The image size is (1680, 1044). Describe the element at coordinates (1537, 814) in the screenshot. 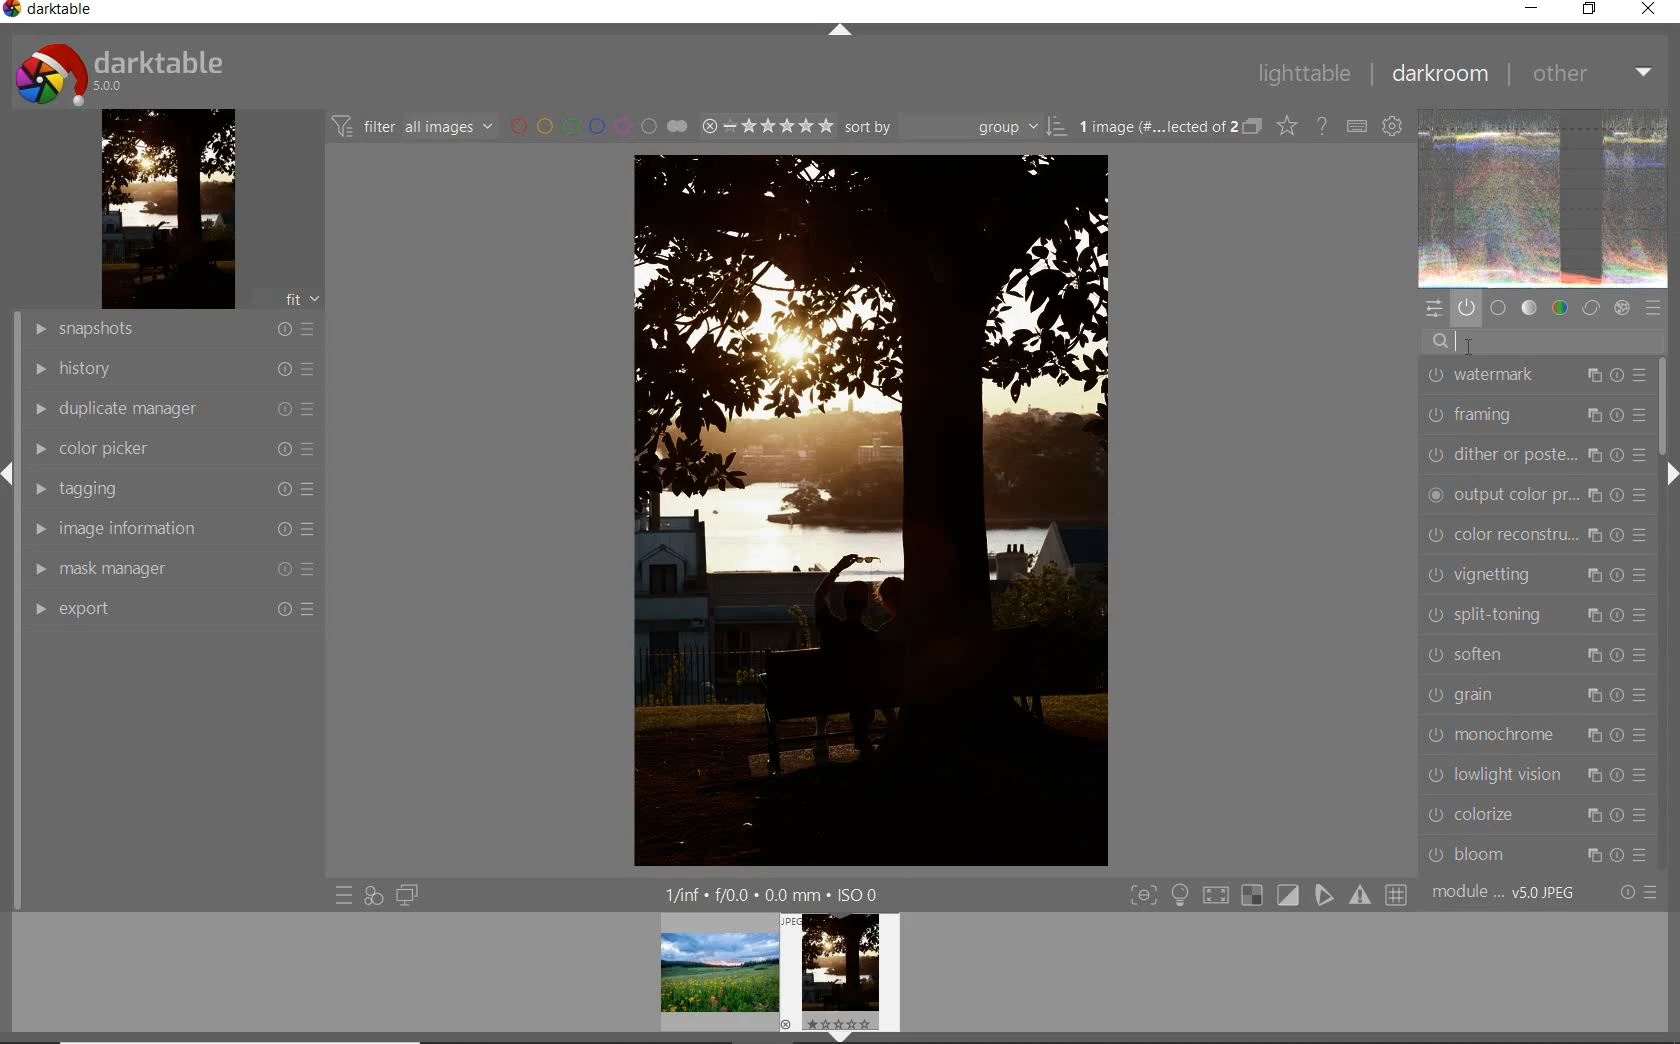

I see `colorize` at that location.